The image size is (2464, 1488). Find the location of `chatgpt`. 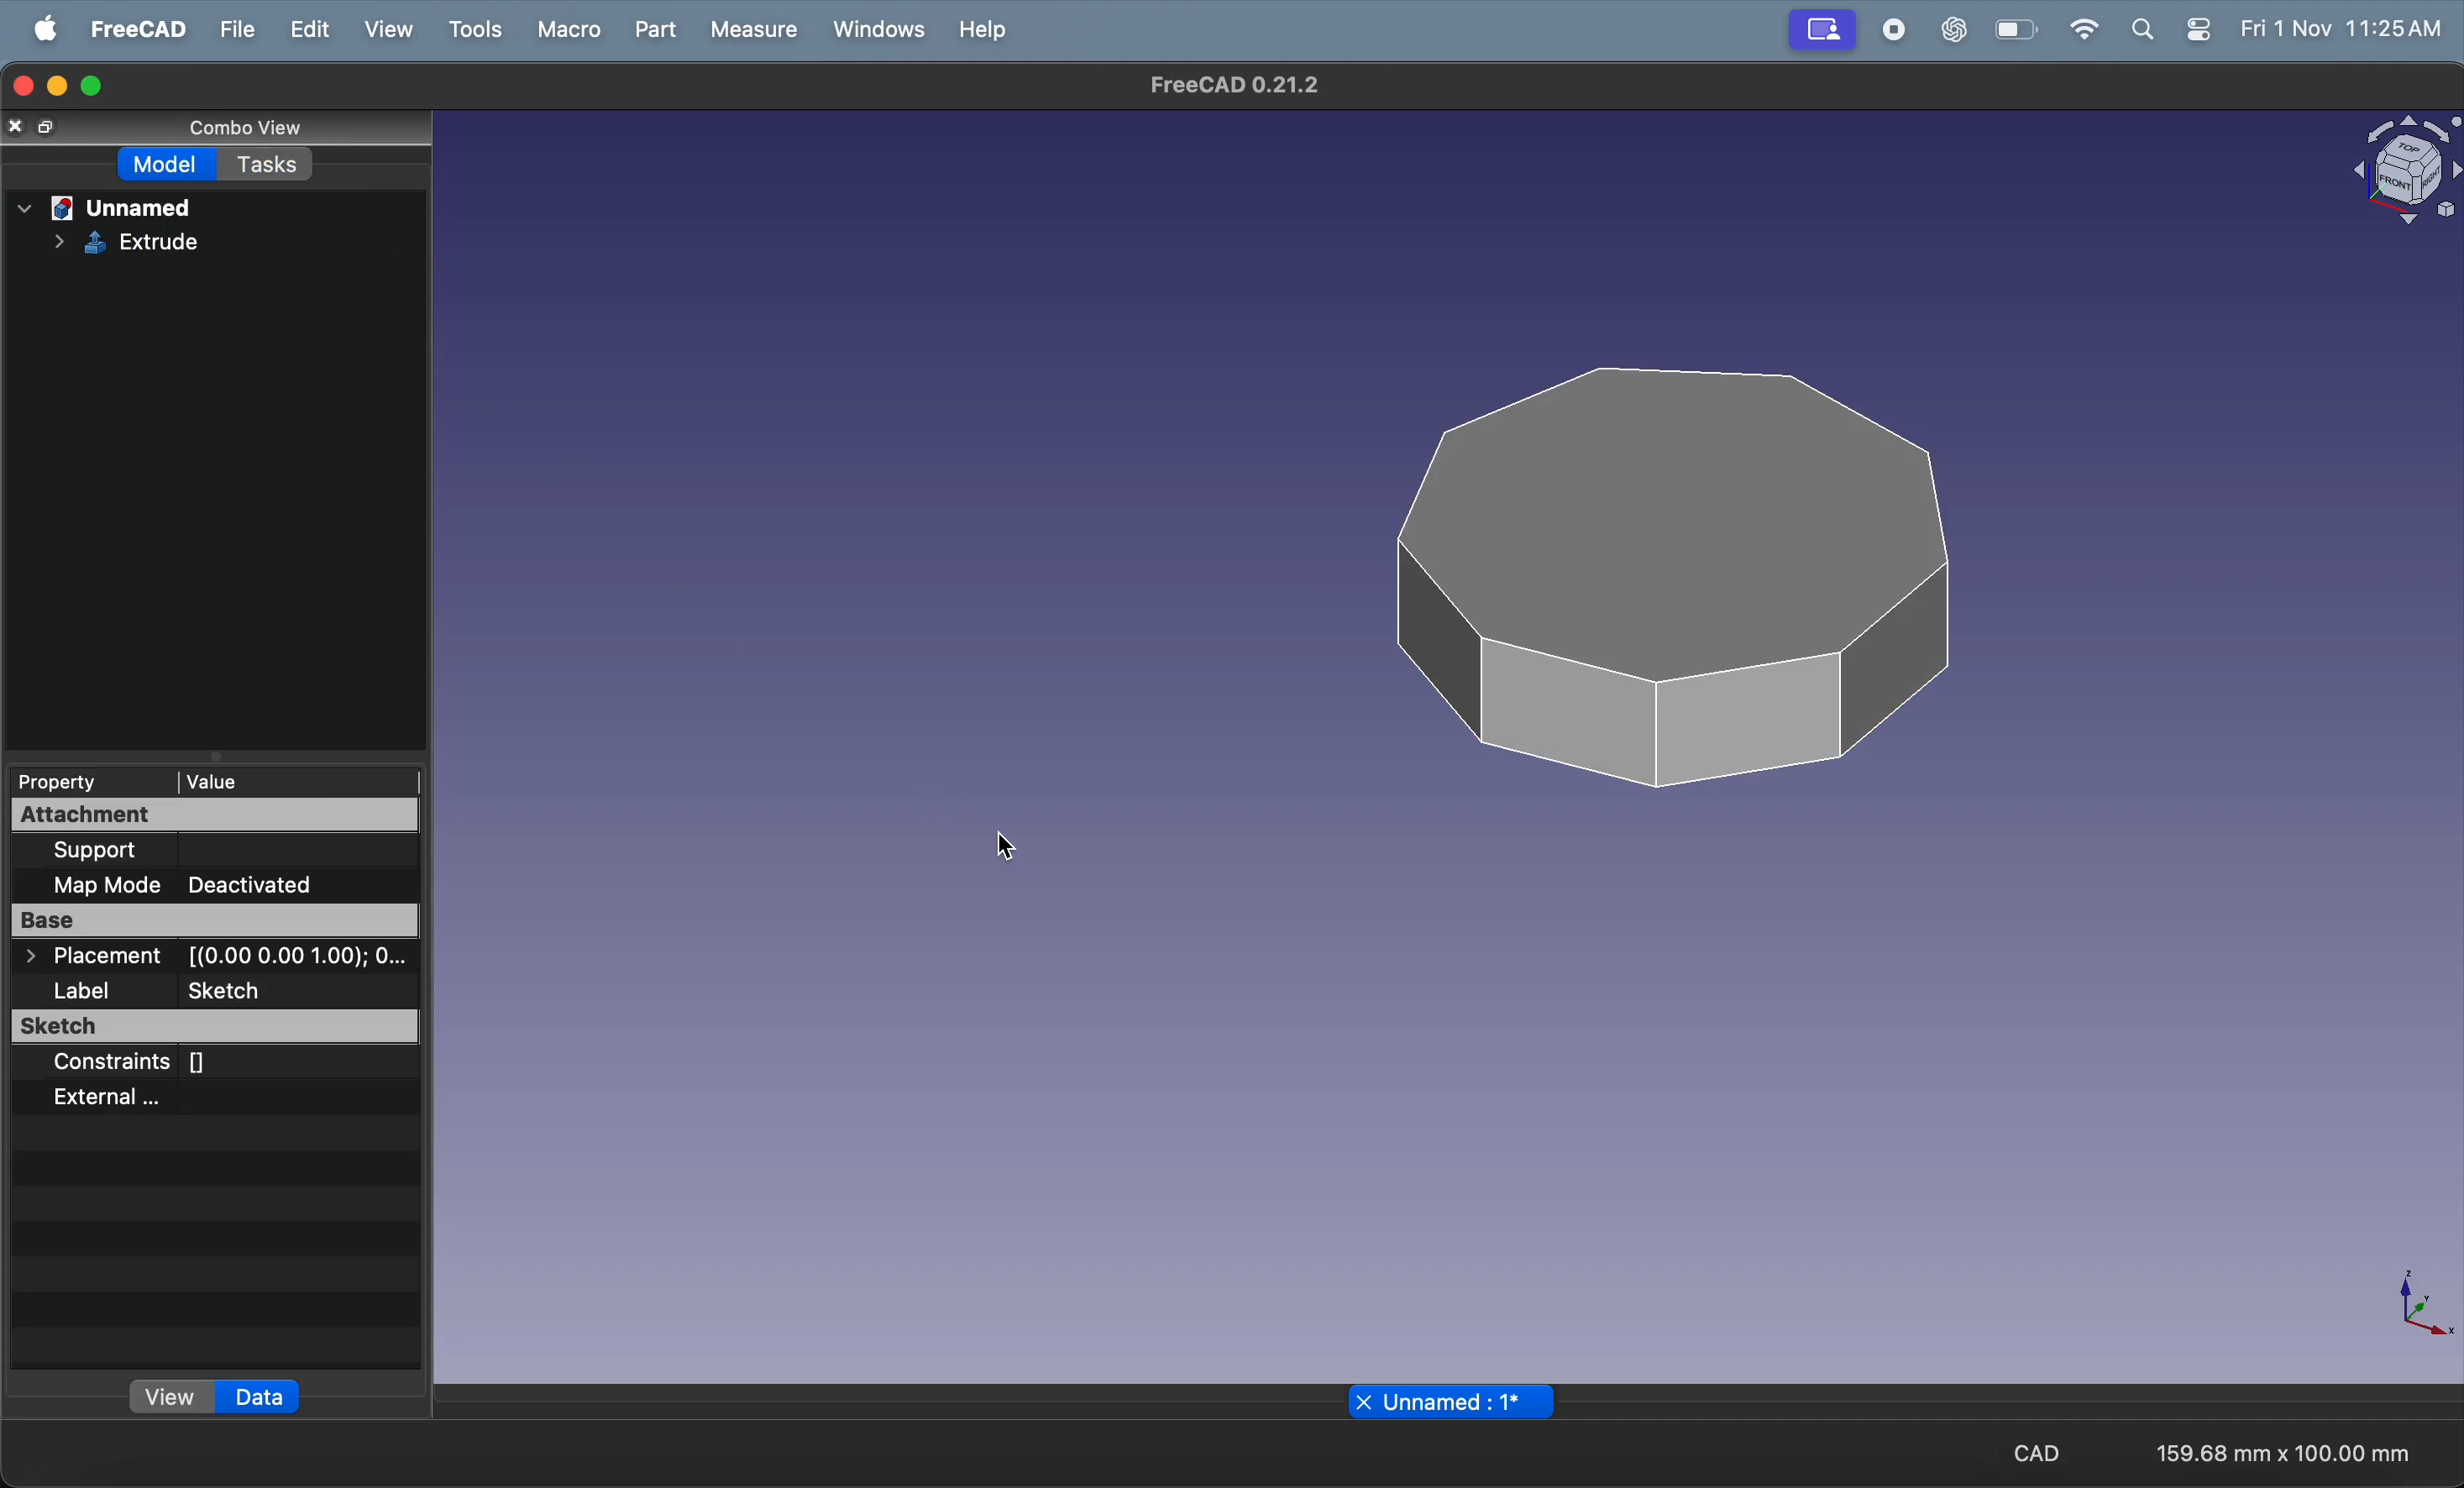

chatgpt is located at coordinates (1949, 30).